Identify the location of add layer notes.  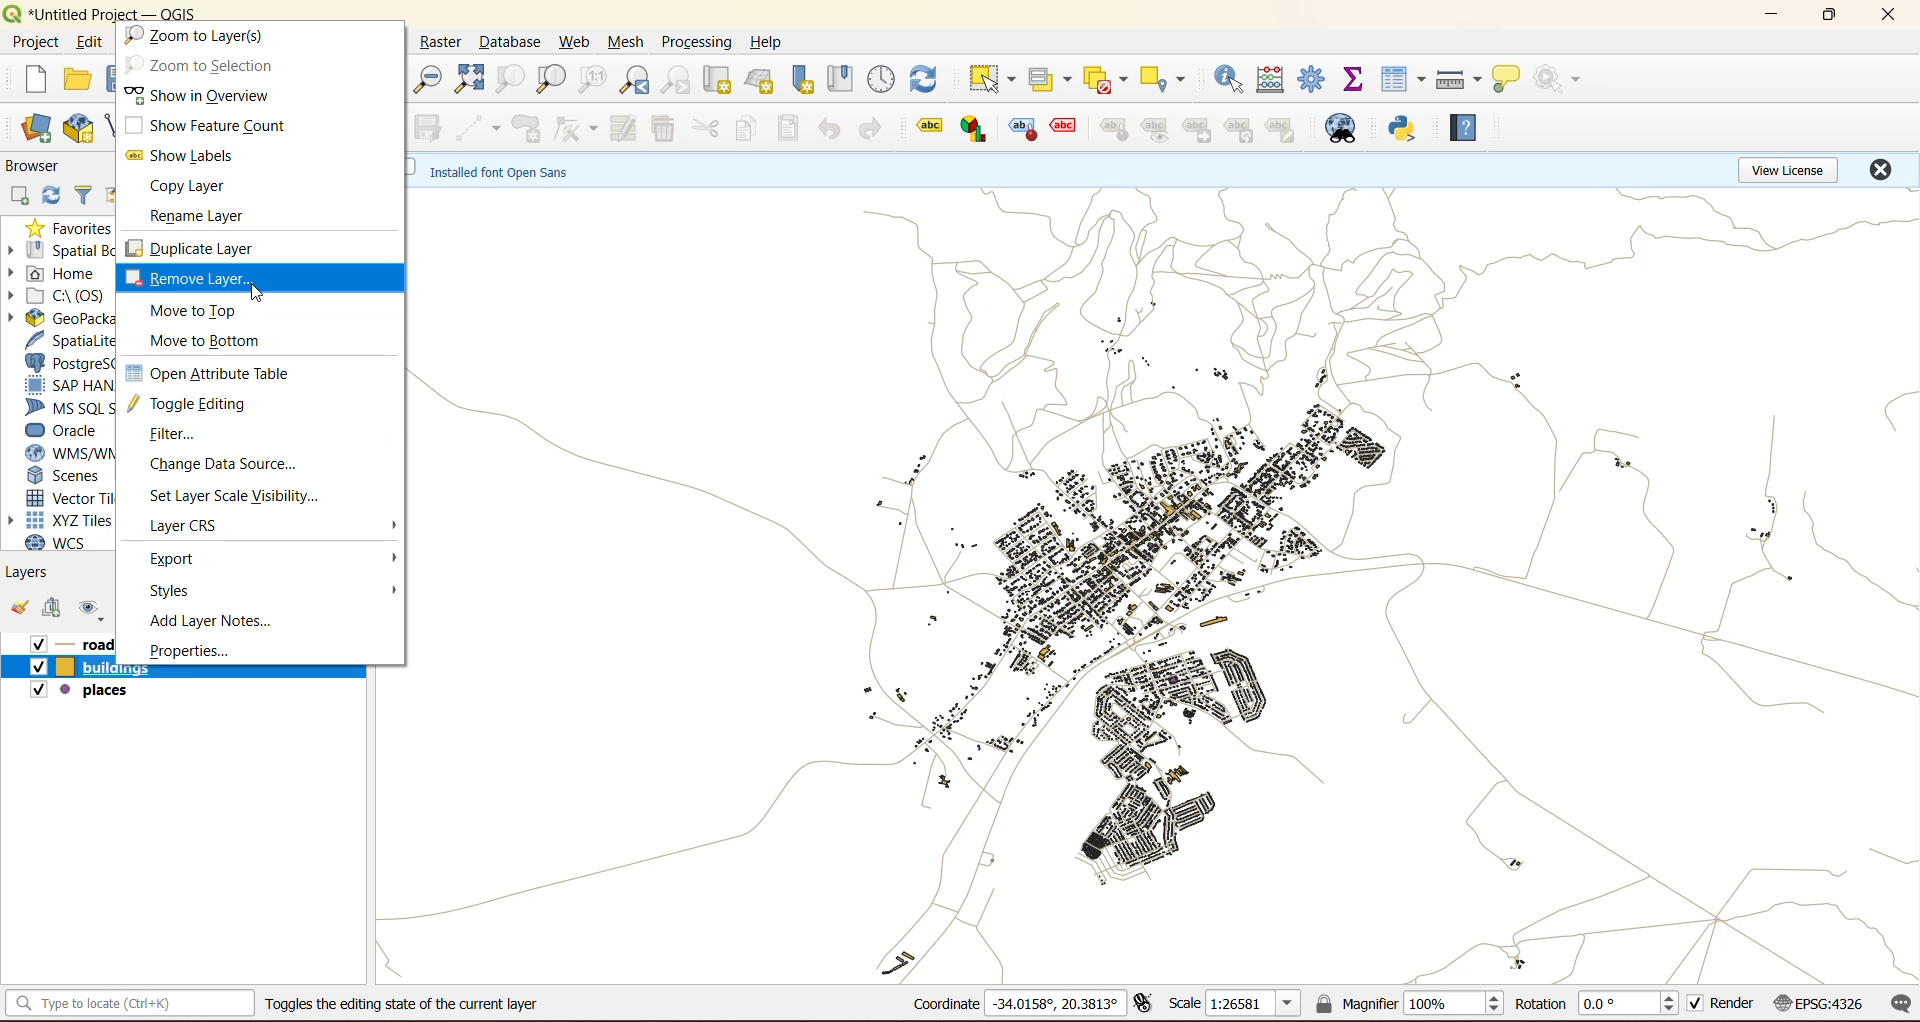
(217, 621).